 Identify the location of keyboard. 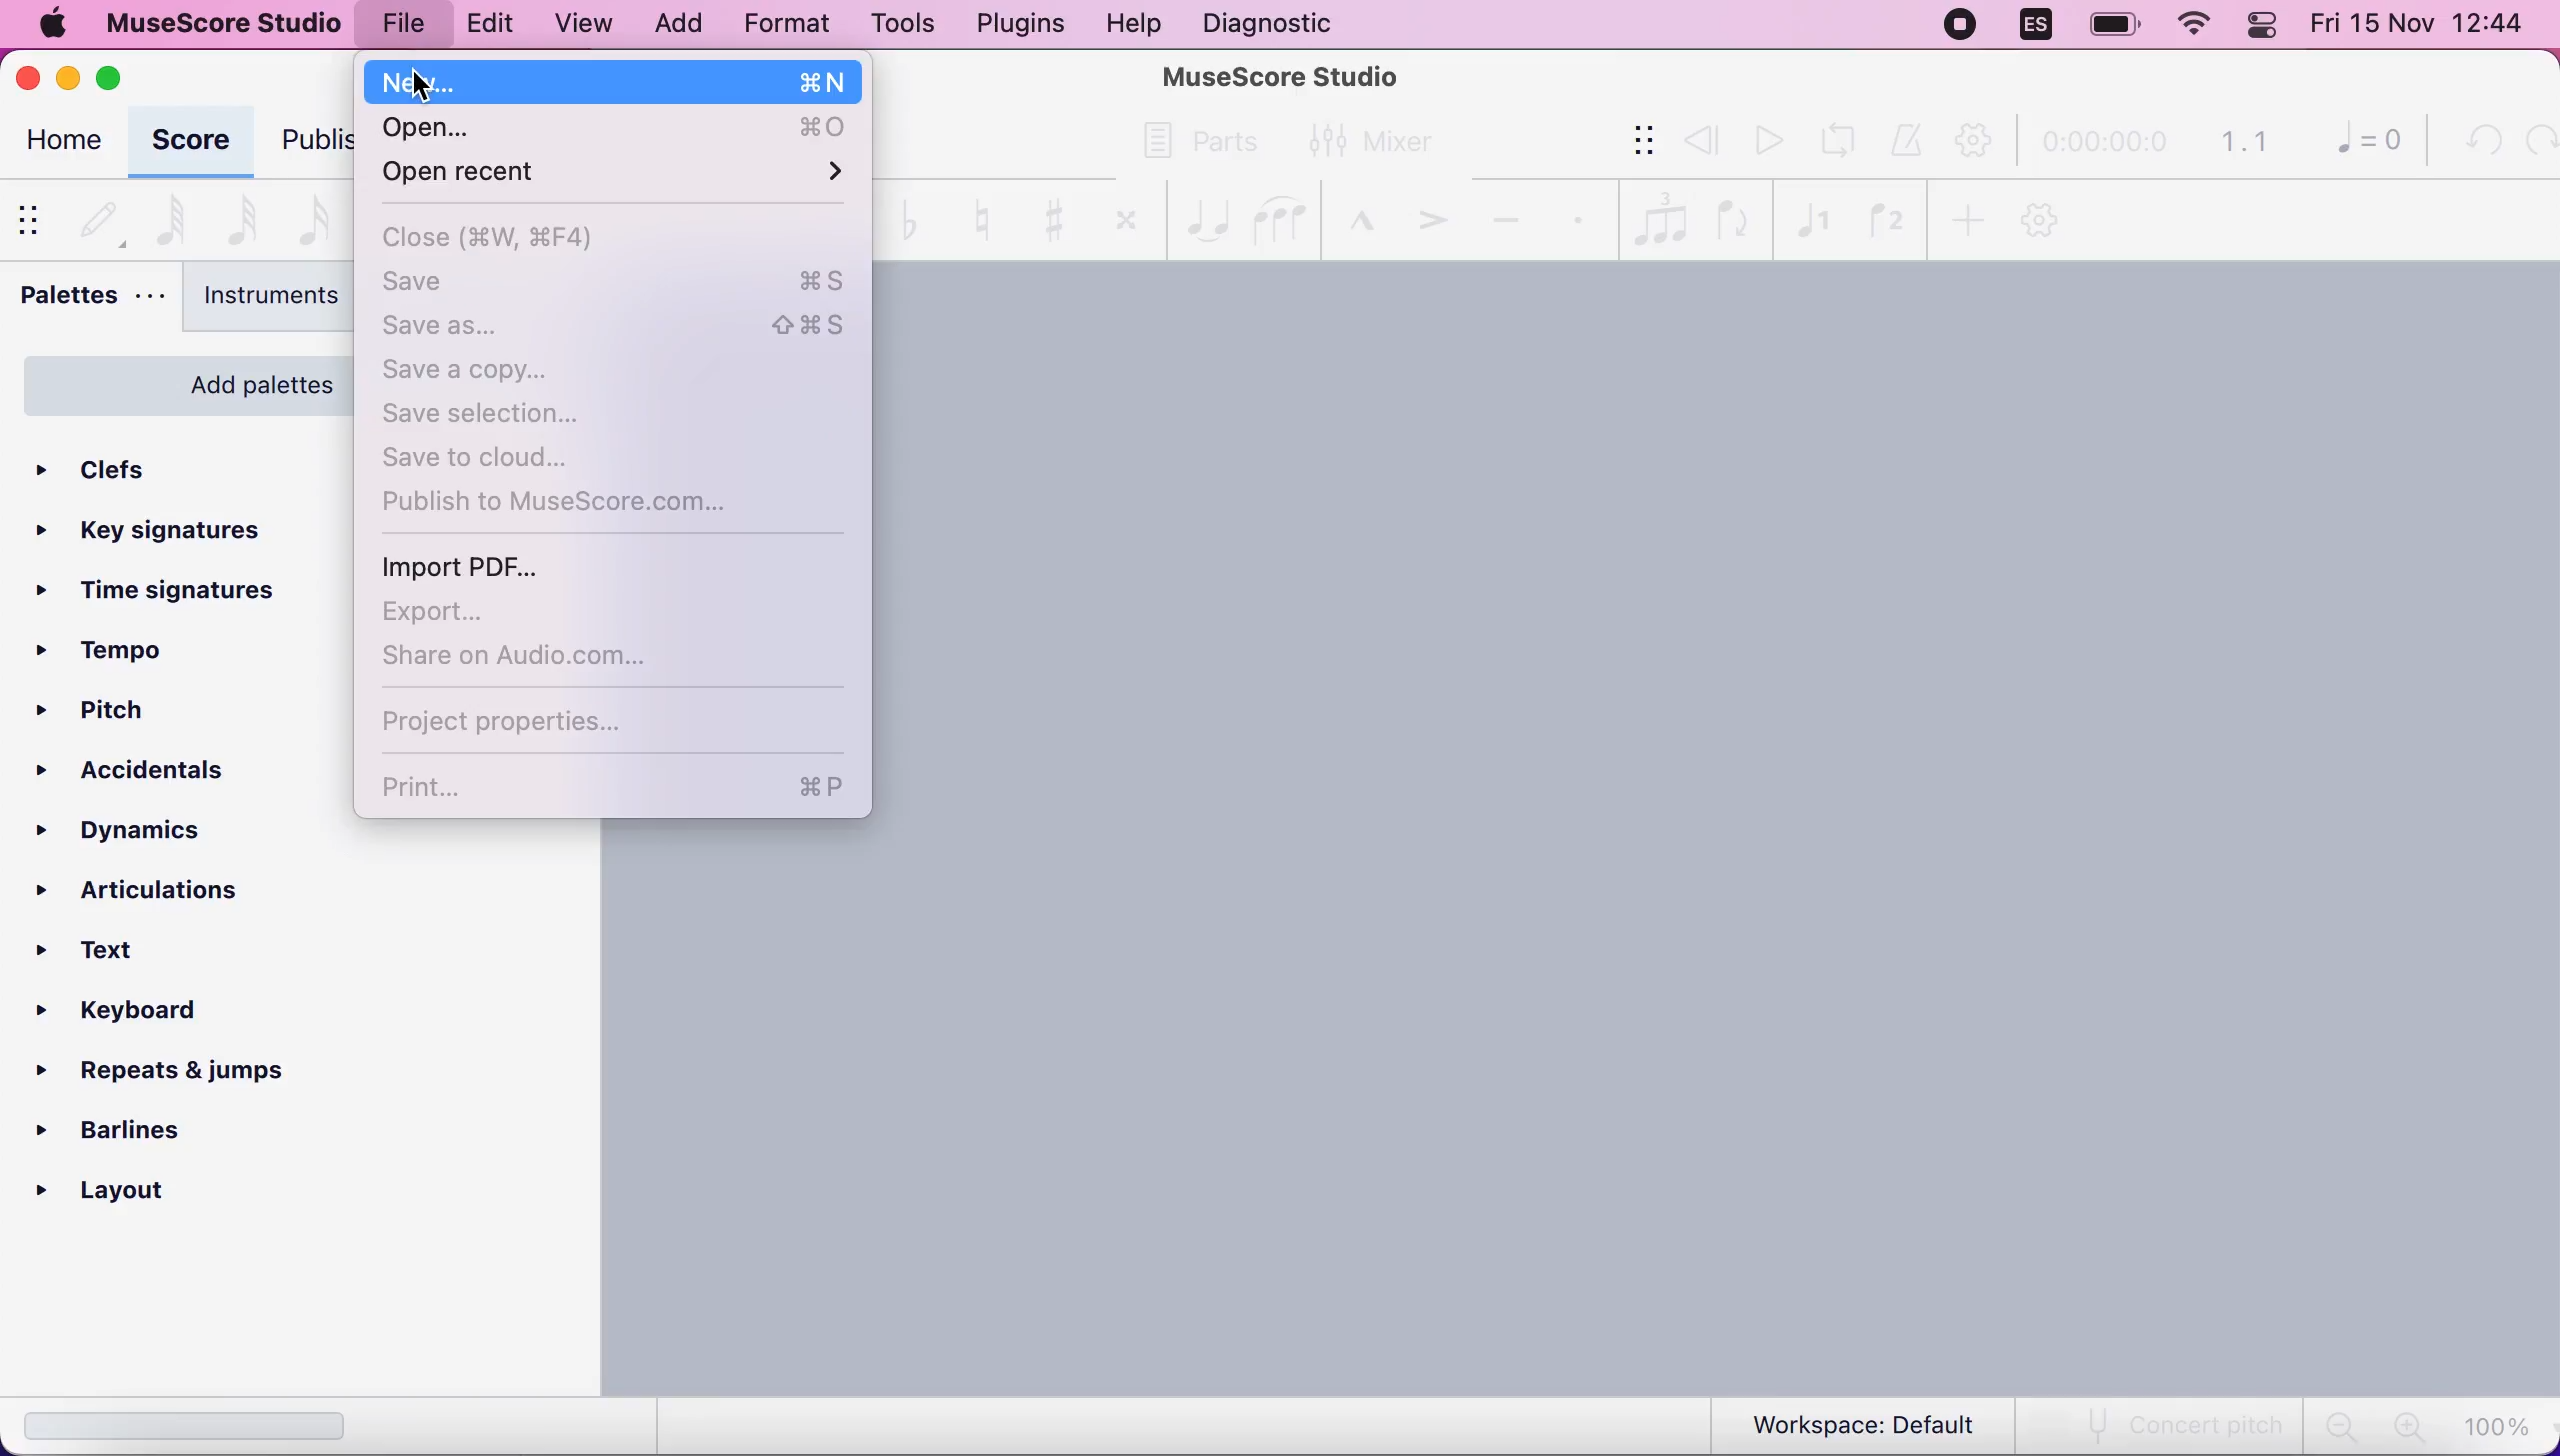
(134, 1015).